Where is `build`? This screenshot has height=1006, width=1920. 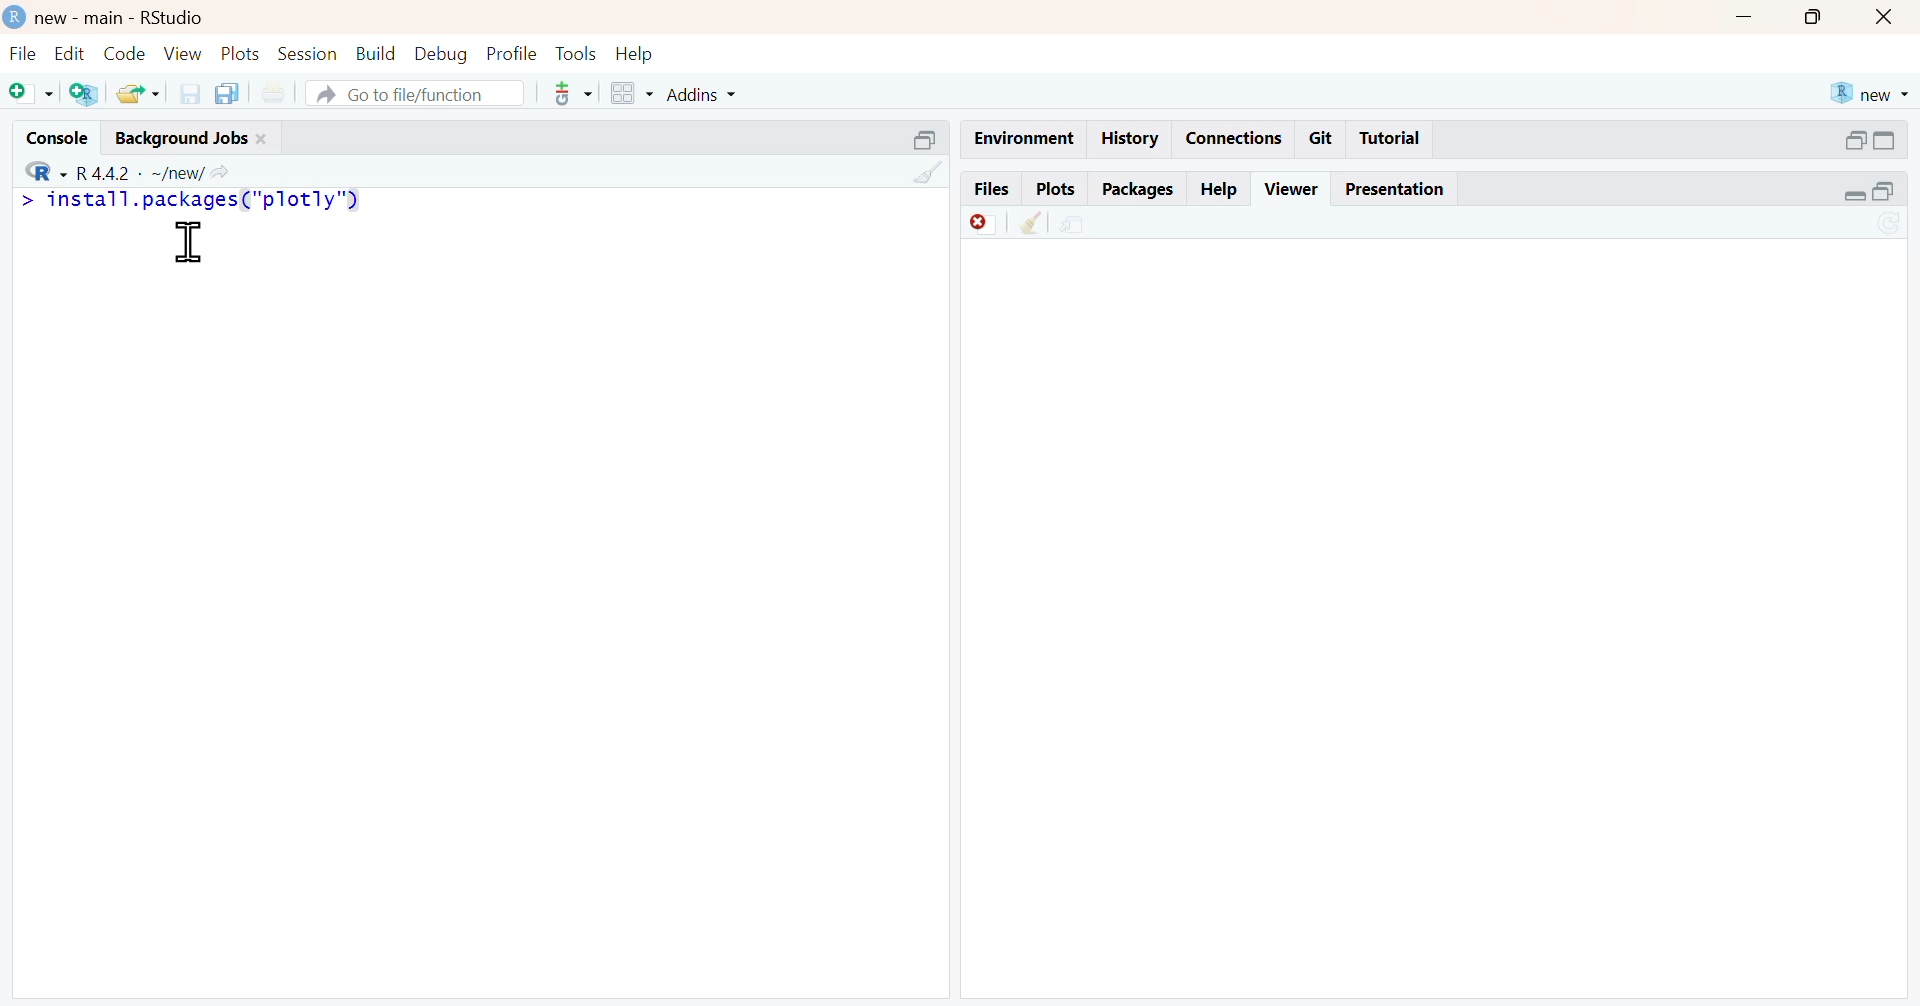 build is located at coordinates (377, 53).